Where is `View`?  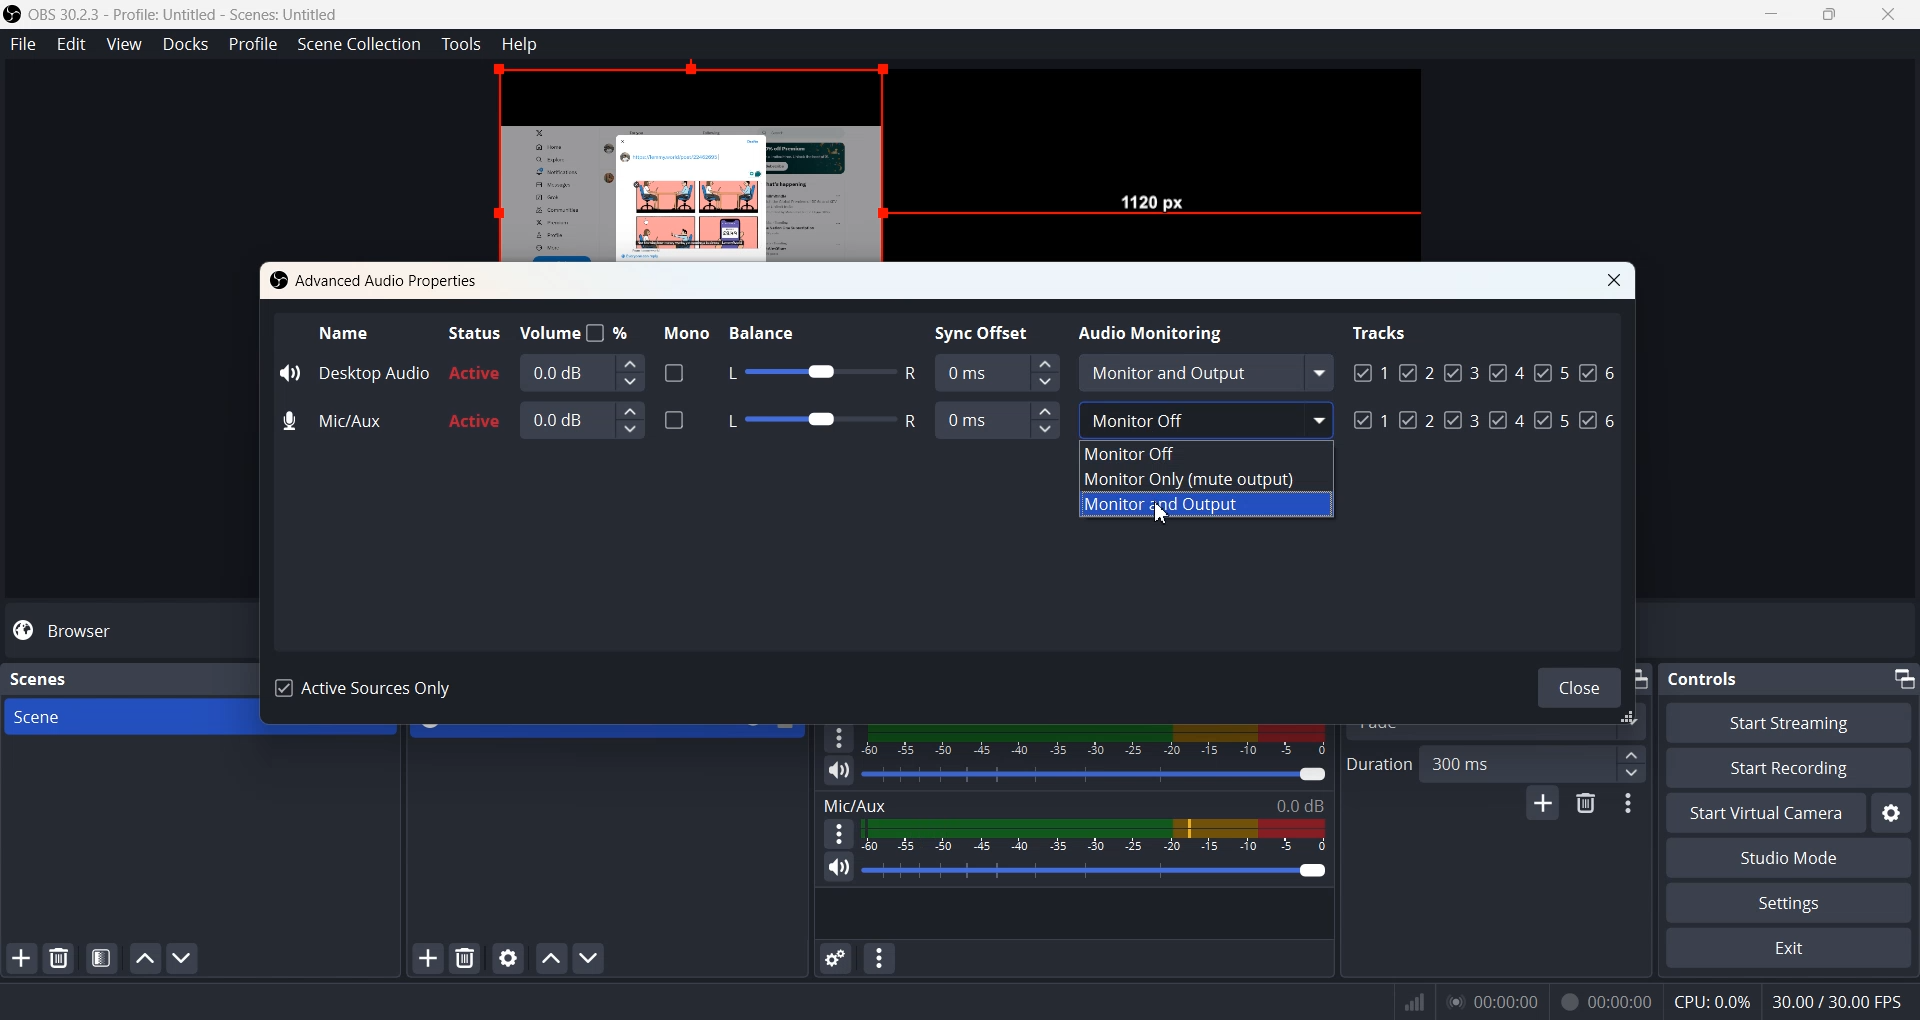 View is located at coordinates (125, 45).